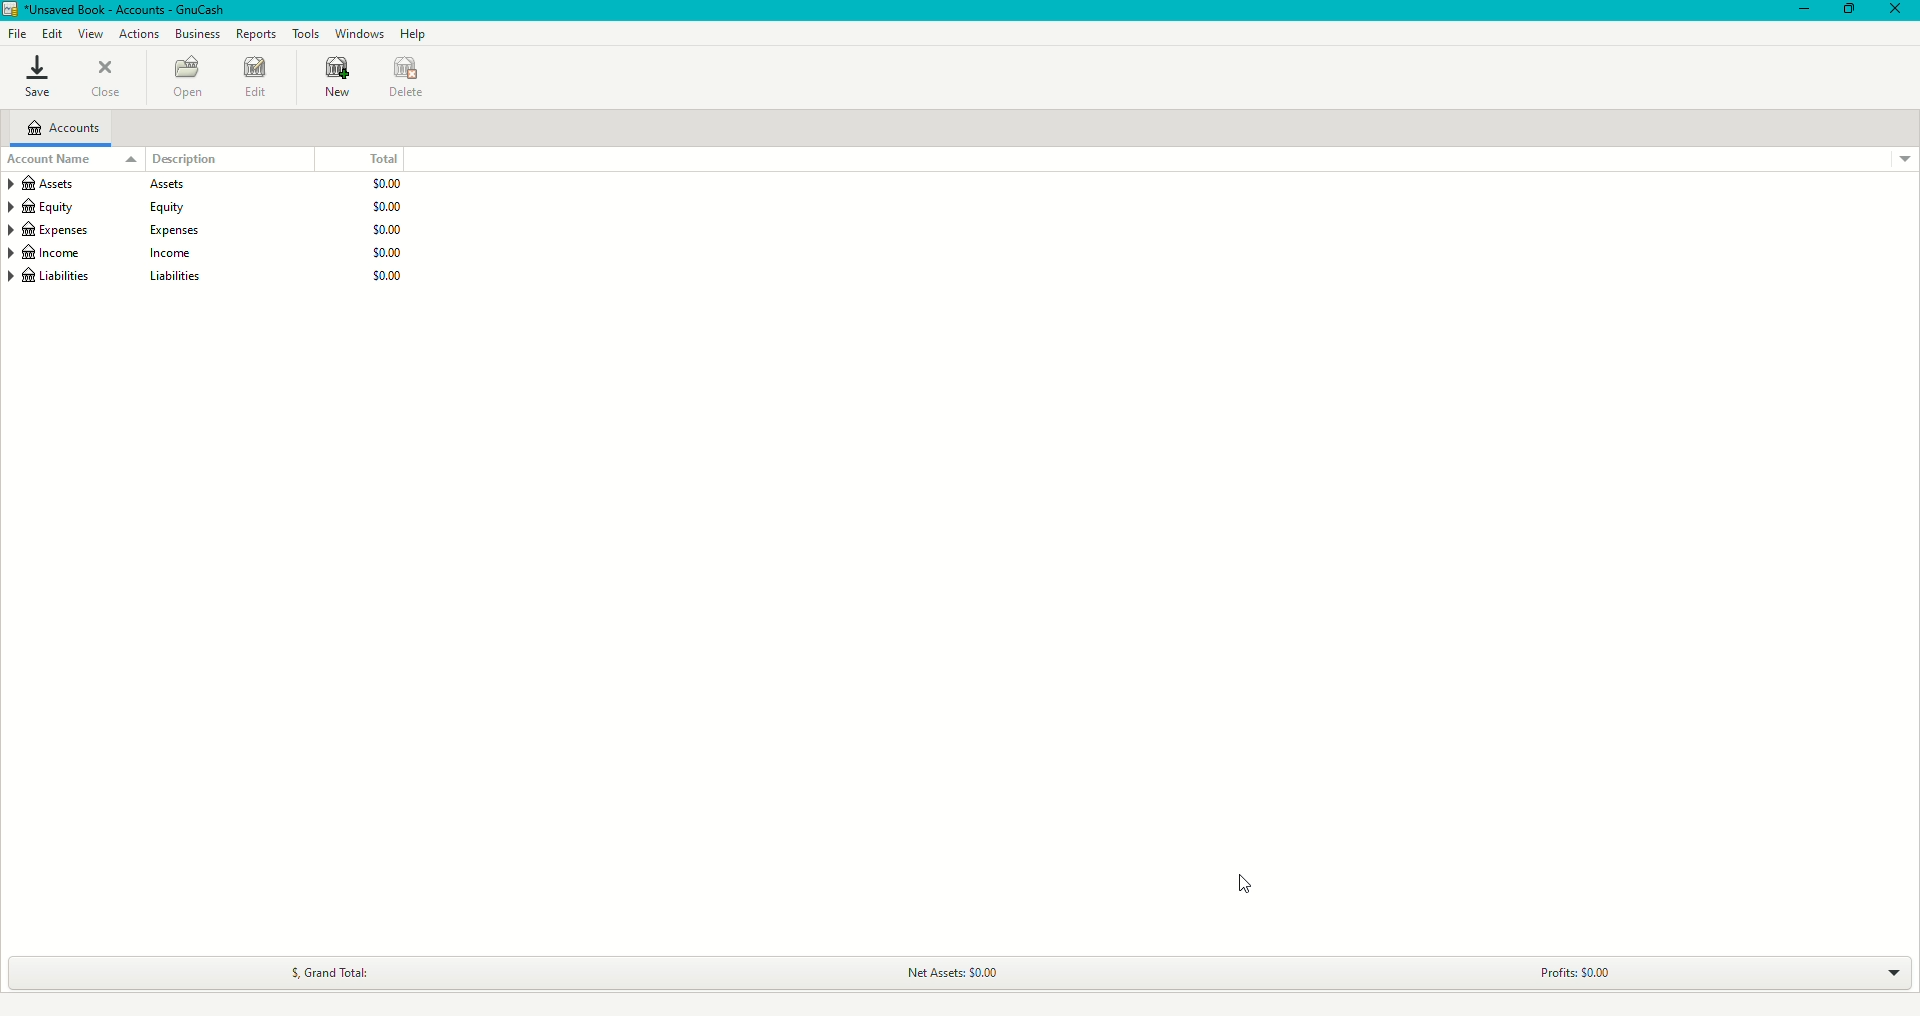 The image size is (1920, 1016). What do you see at coordinates (389, 155) in the screenshot?
I see `Total` at bounding box center [389, 155].